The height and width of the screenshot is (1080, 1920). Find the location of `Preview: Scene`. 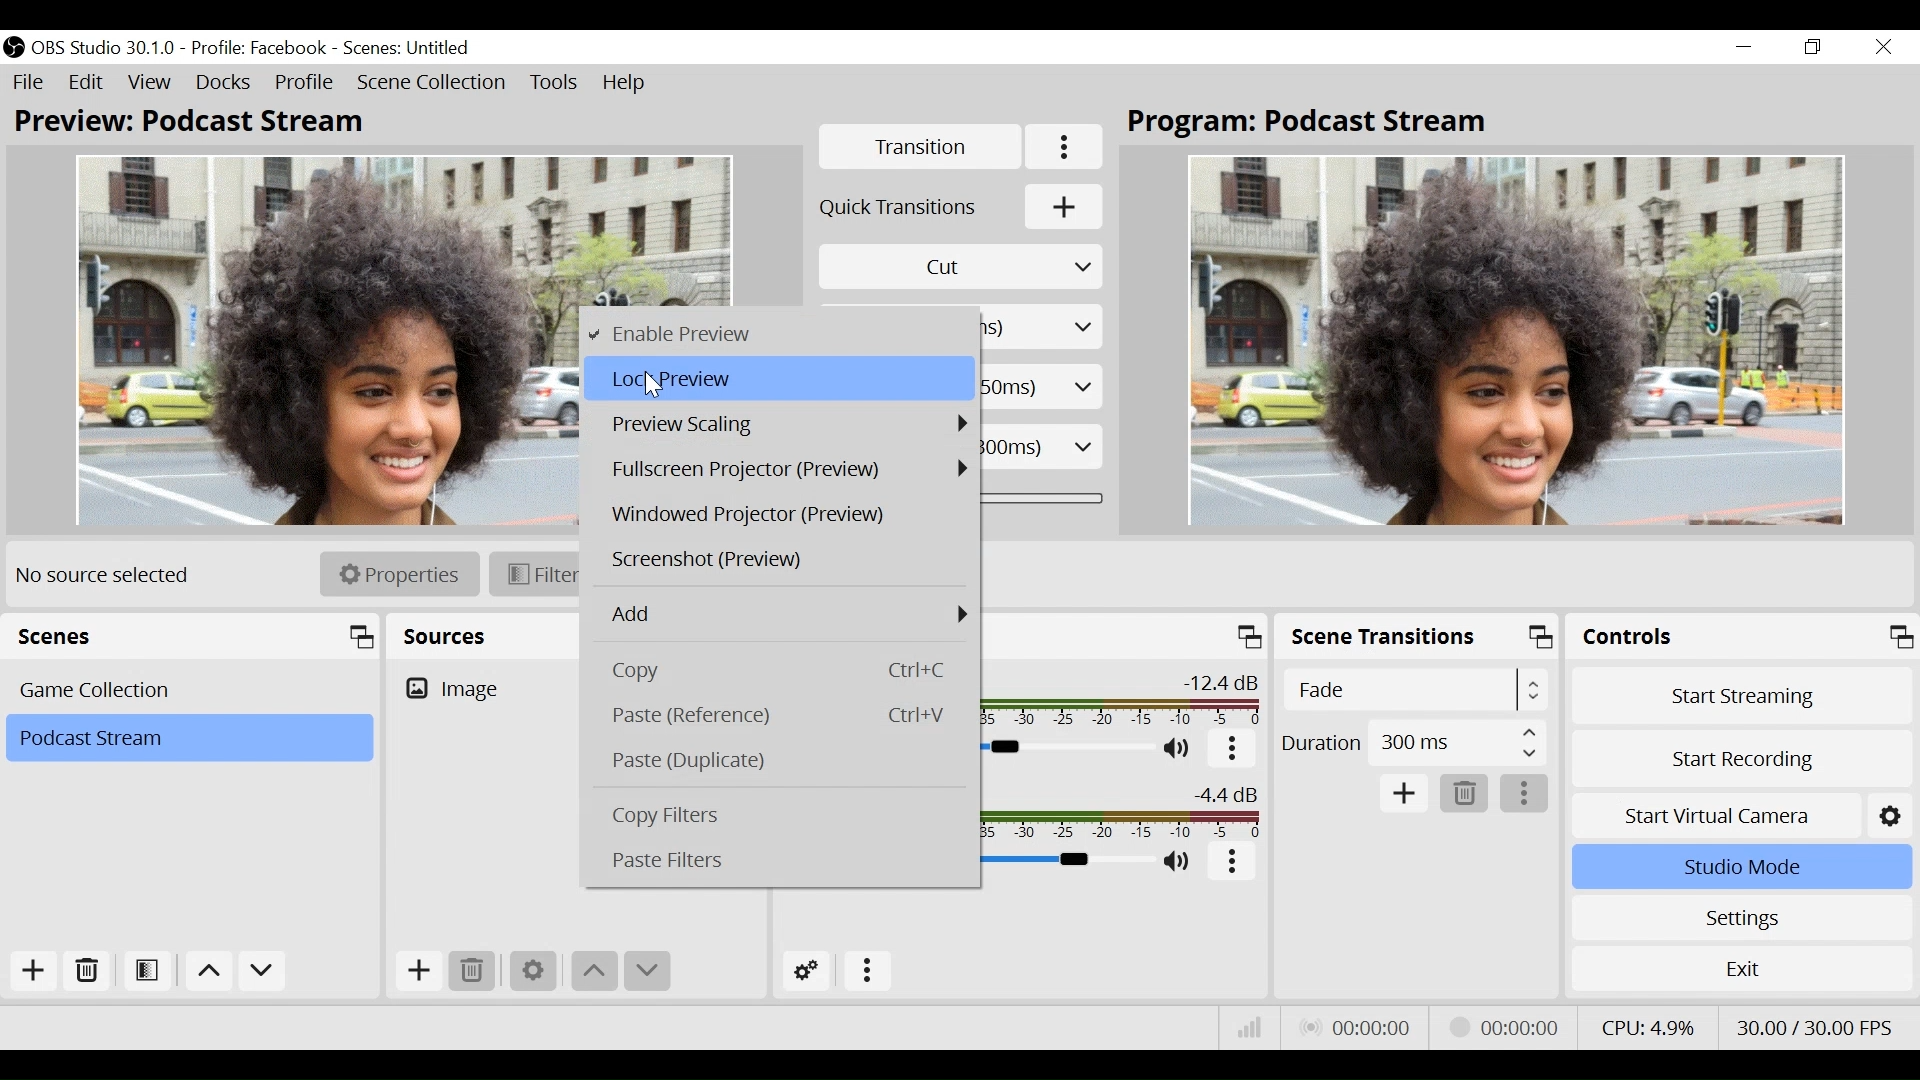

Preview: Scene is located at coordinates (201, 123).